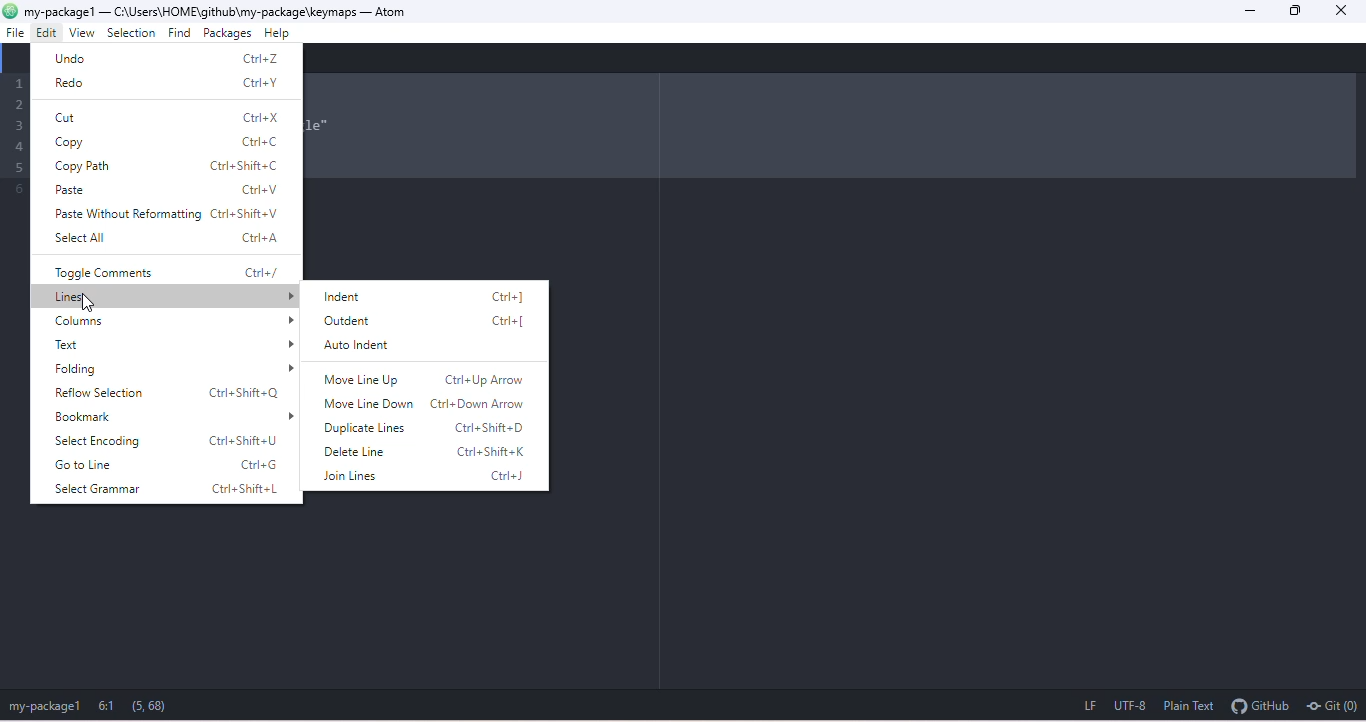 The height and width of the screenshot is (722, 1366). Describe the element at coordinates (162, 144) in the screenshot. I see `copy` at that location.